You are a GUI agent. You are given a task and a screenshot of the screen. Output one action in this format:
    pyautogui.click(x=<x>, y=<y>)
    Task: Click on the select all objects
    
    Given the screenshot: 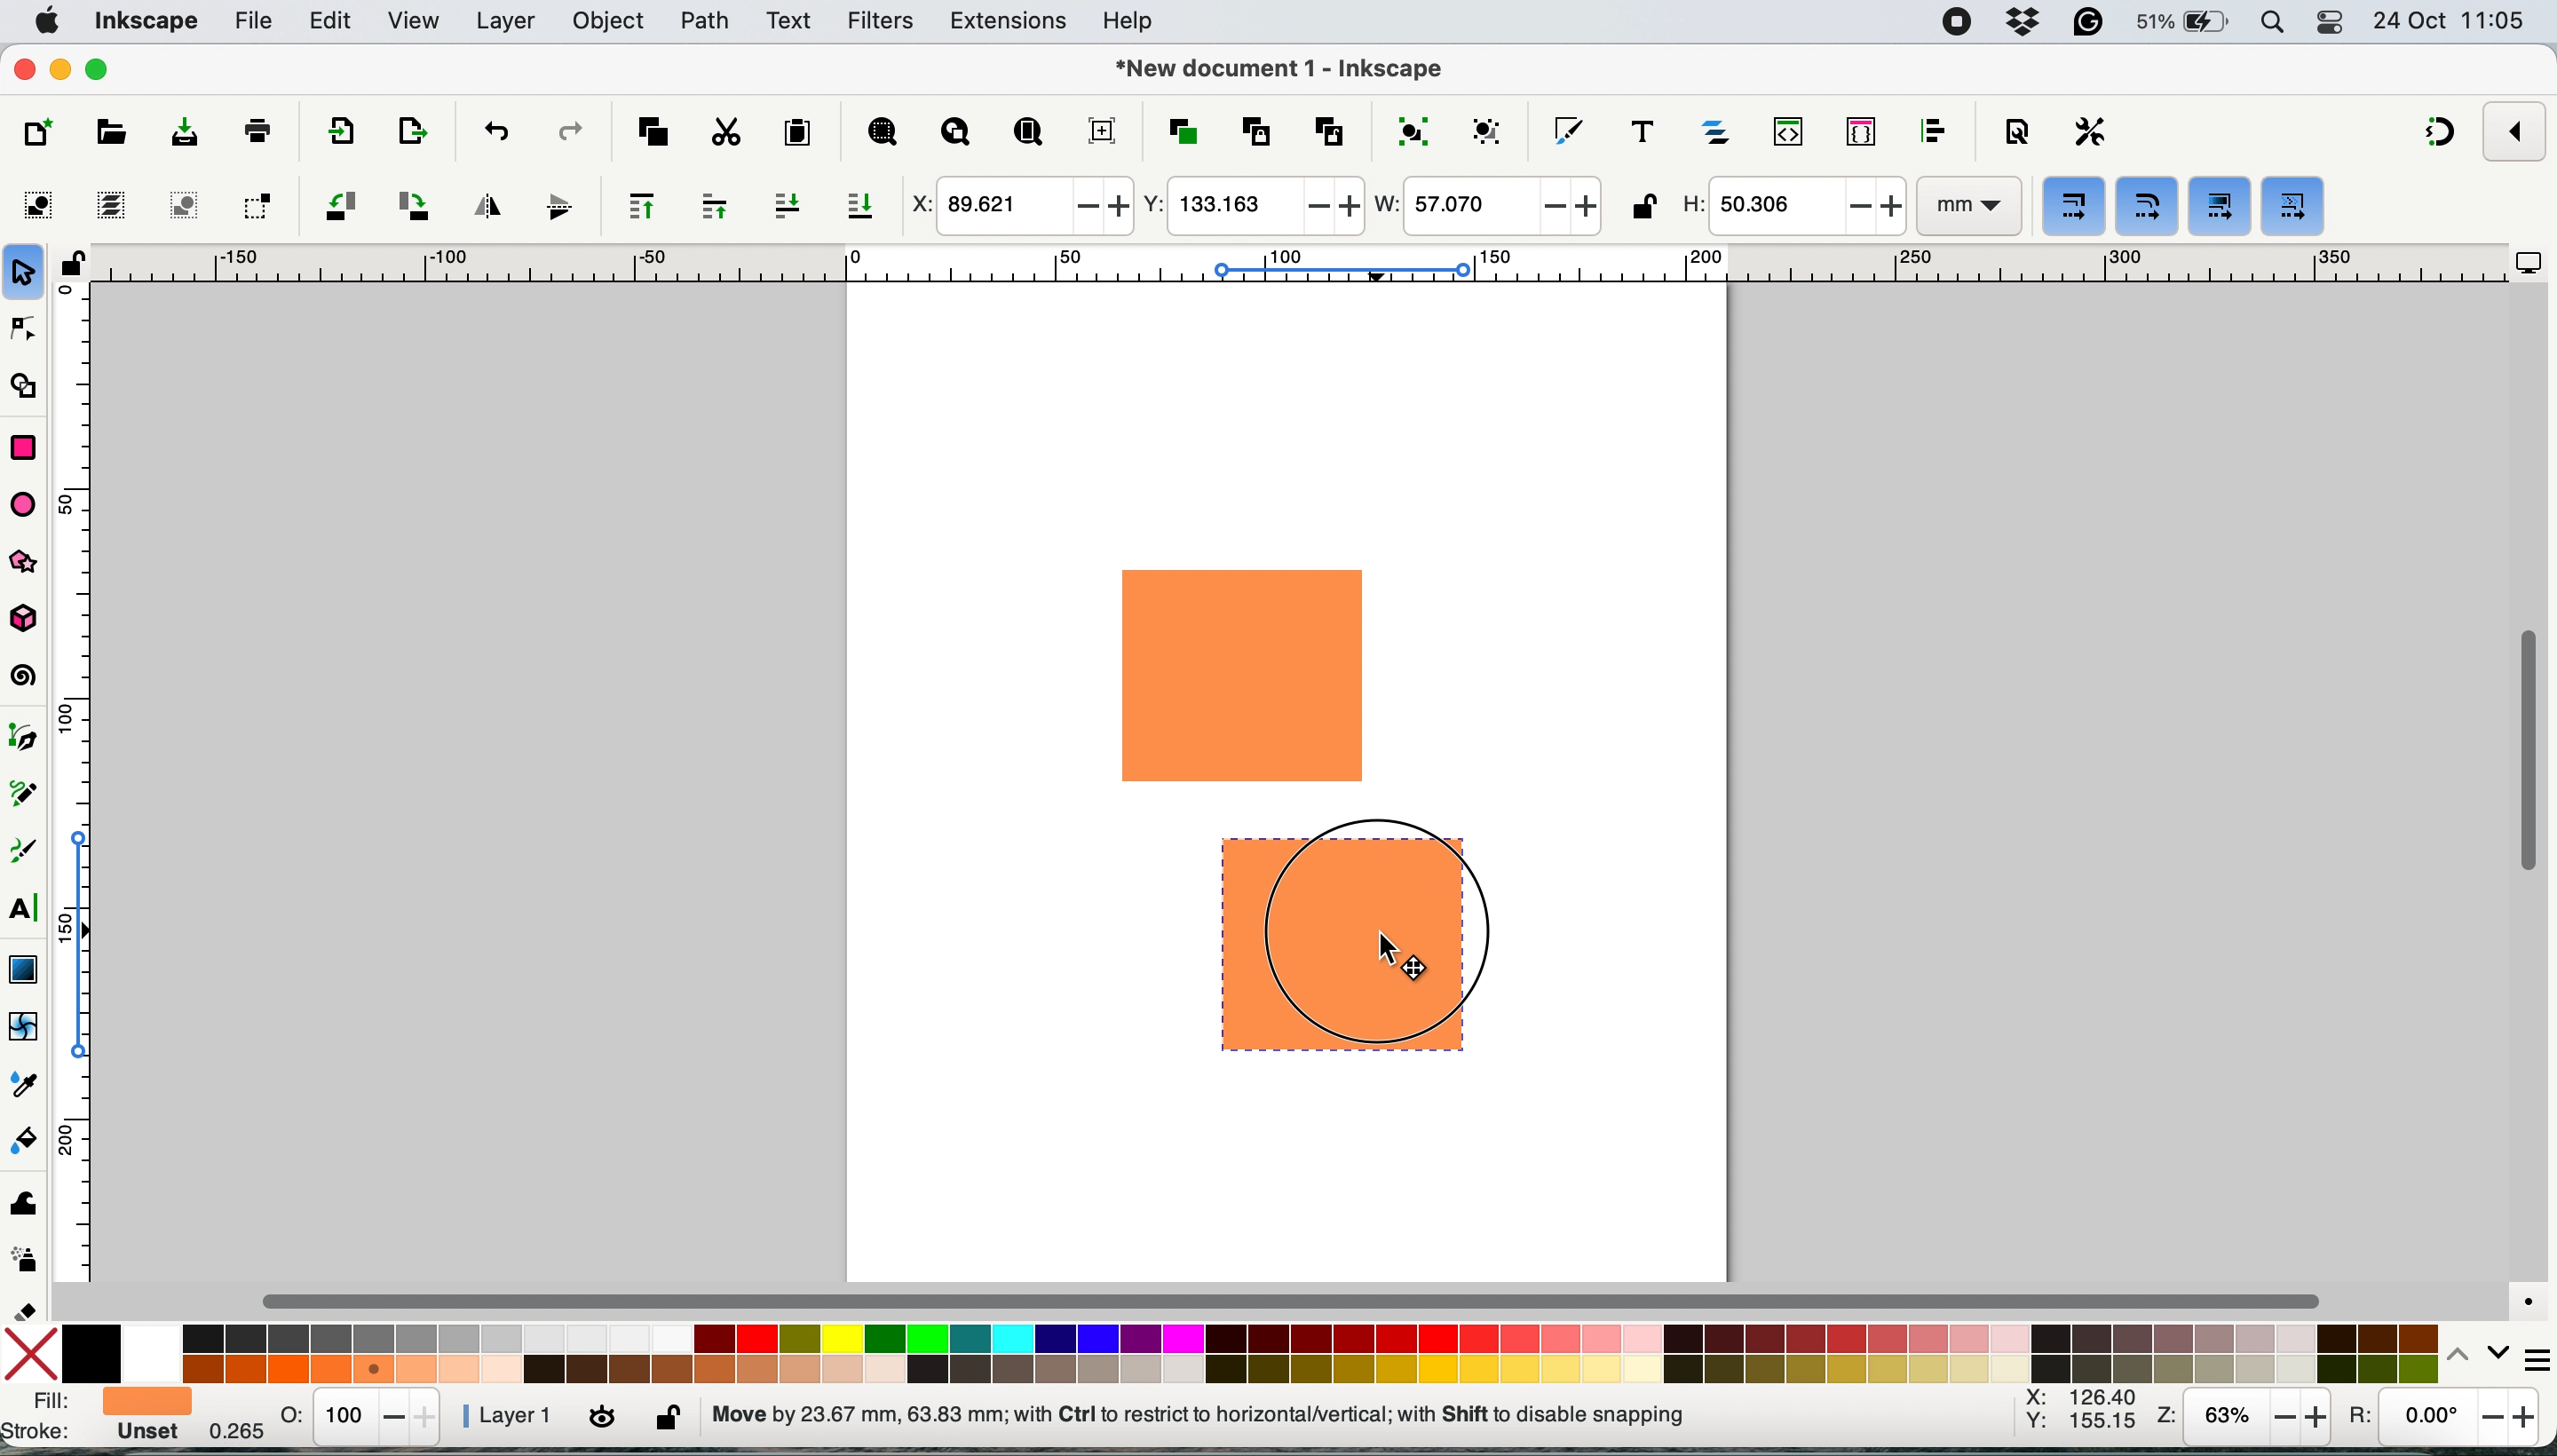 What is the action you would take?
    pyautogui.click(x=44, y=205)
    